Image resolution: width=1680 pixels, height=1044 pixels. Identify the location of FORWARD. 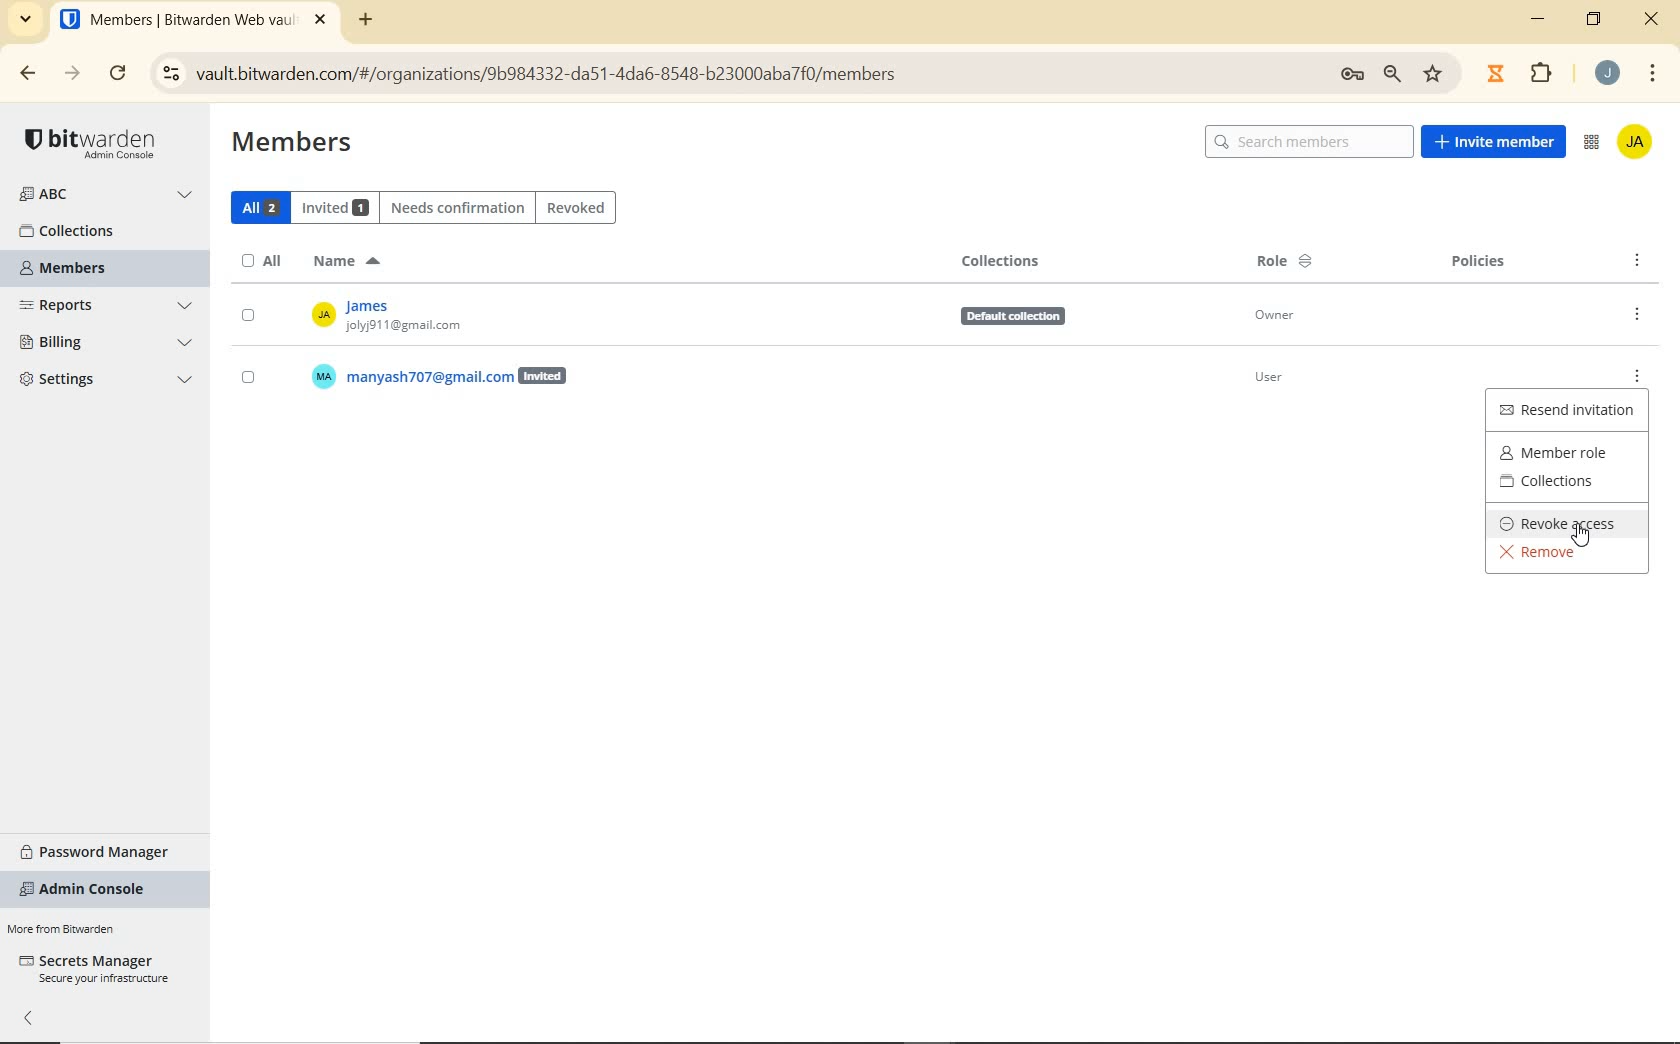
(69, 74).